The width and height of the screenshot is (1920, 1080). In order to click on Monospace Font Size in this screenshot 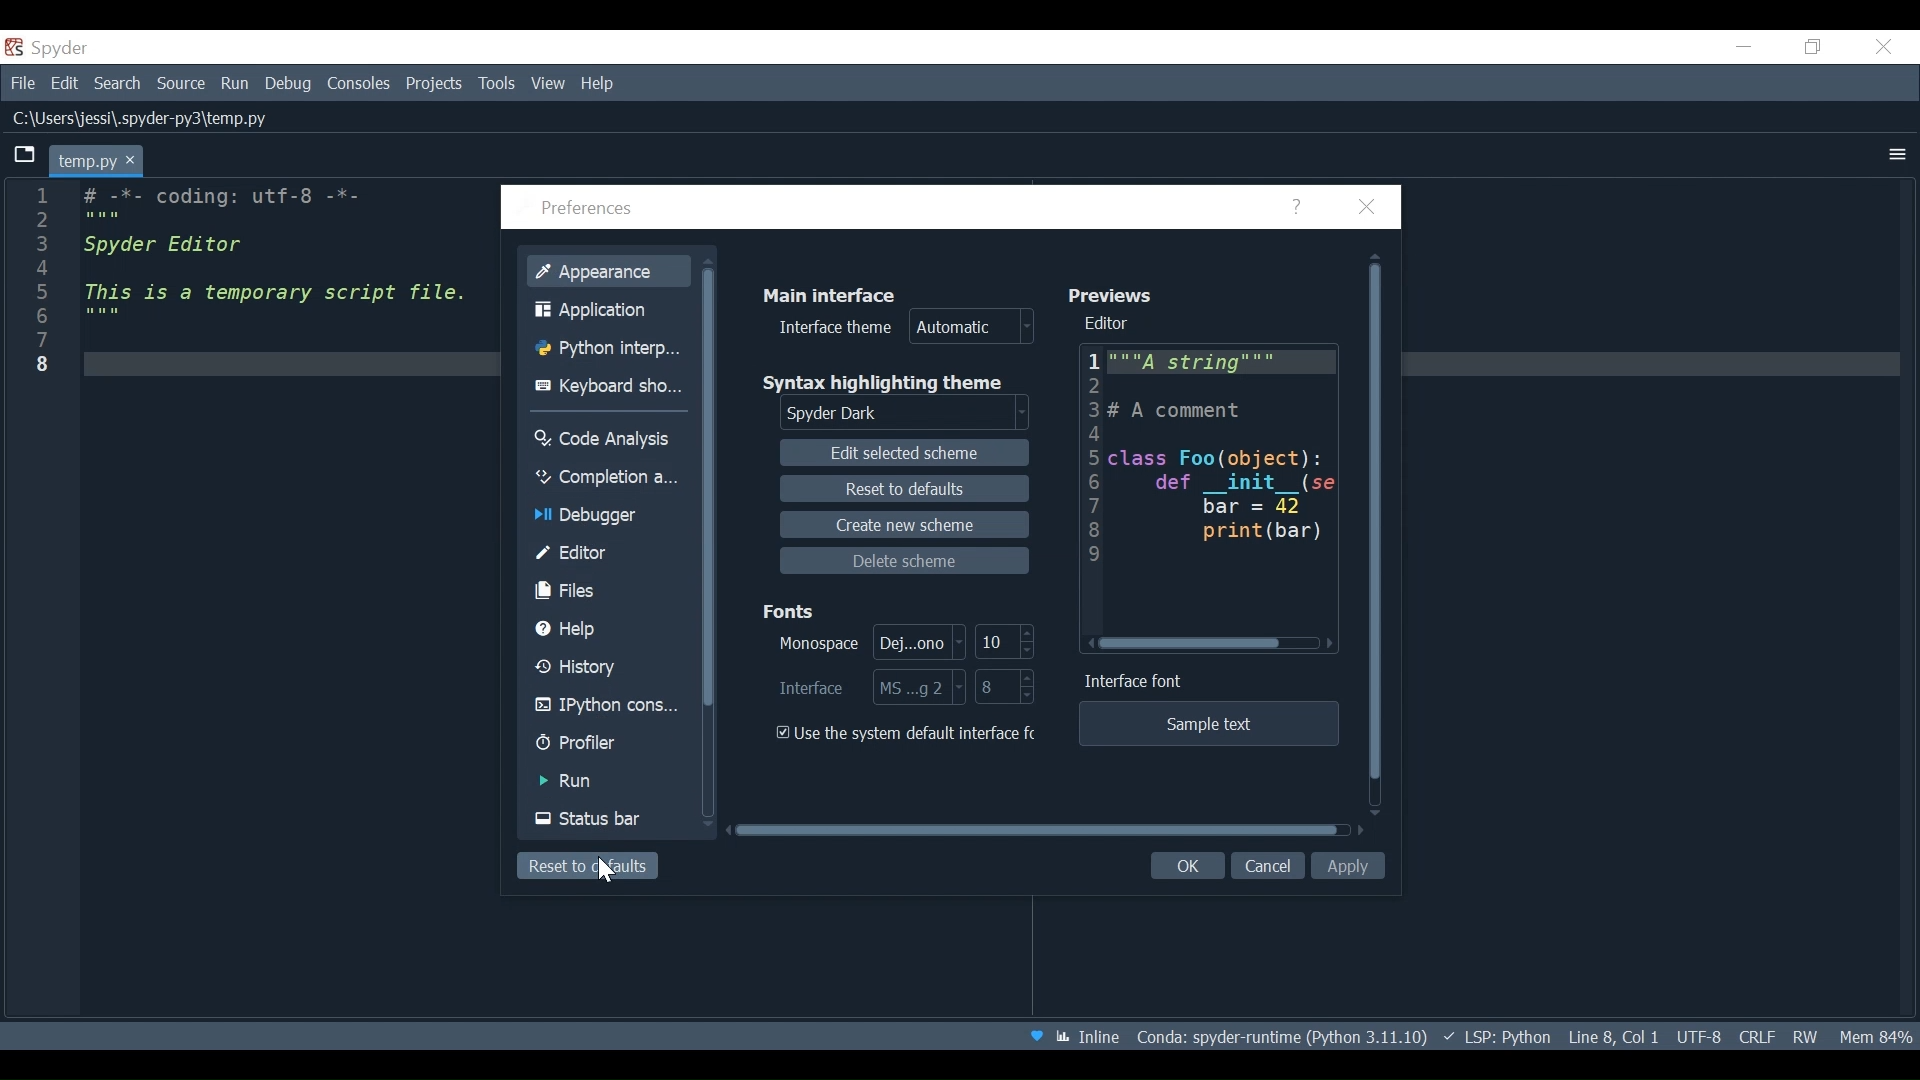, I will do `click(1003, 640)`.